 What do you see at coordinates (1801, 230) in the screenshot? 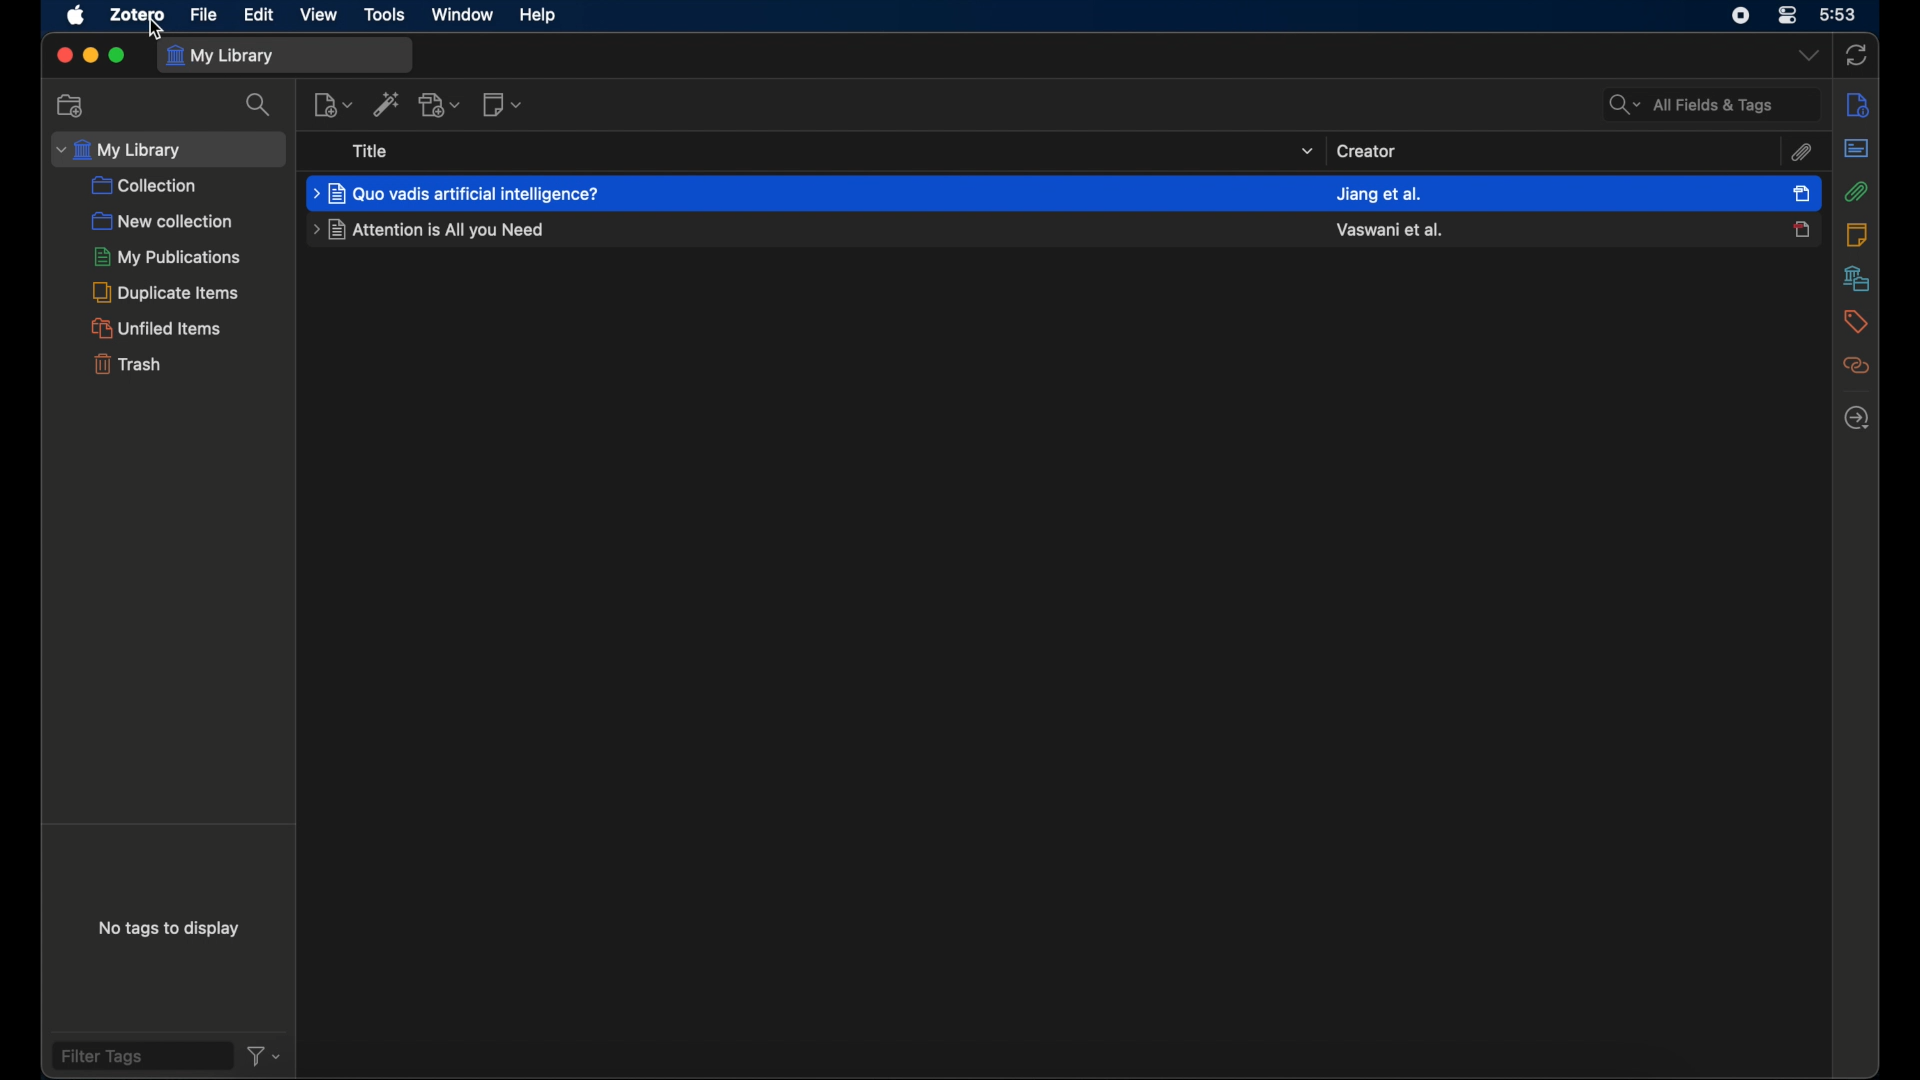
I see `journal unselected` at bounding box center [1801, 230].